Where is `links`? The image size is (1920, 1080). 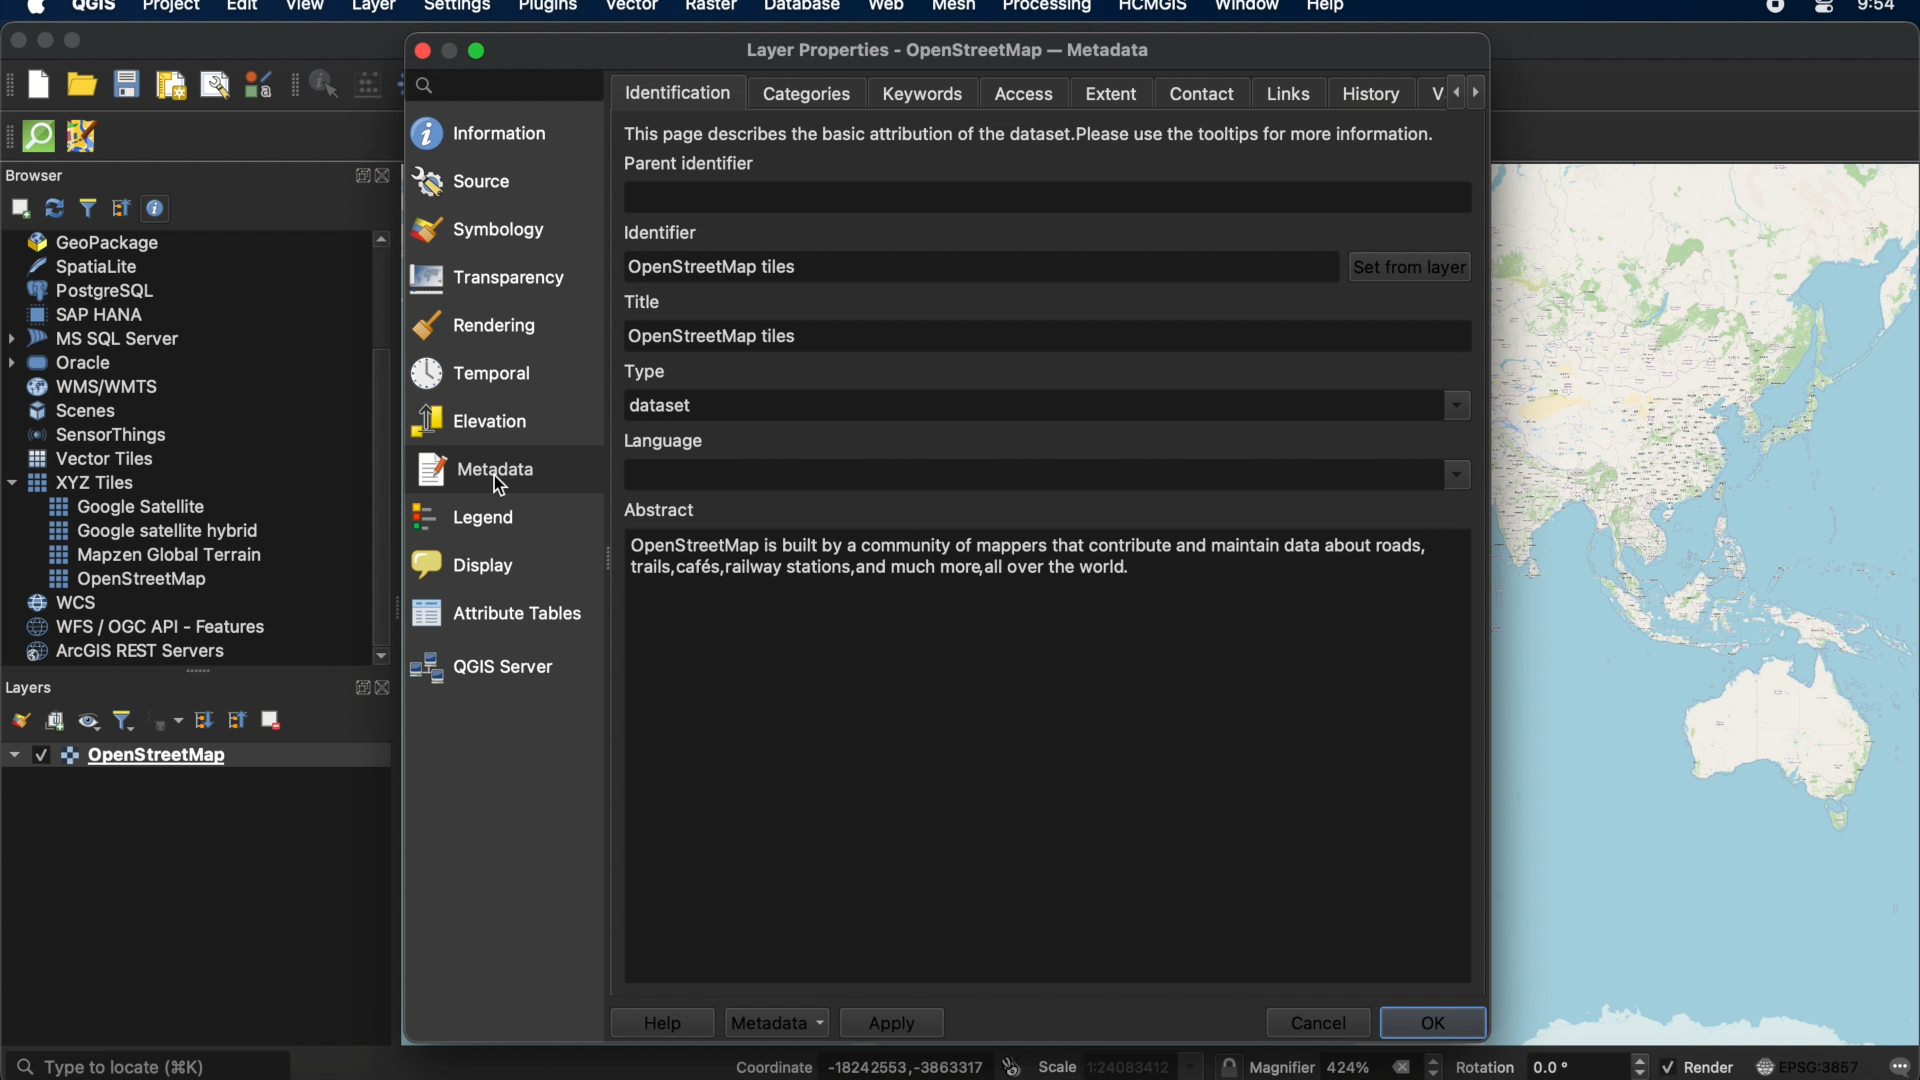
links is located at coordinates (1289, 95).